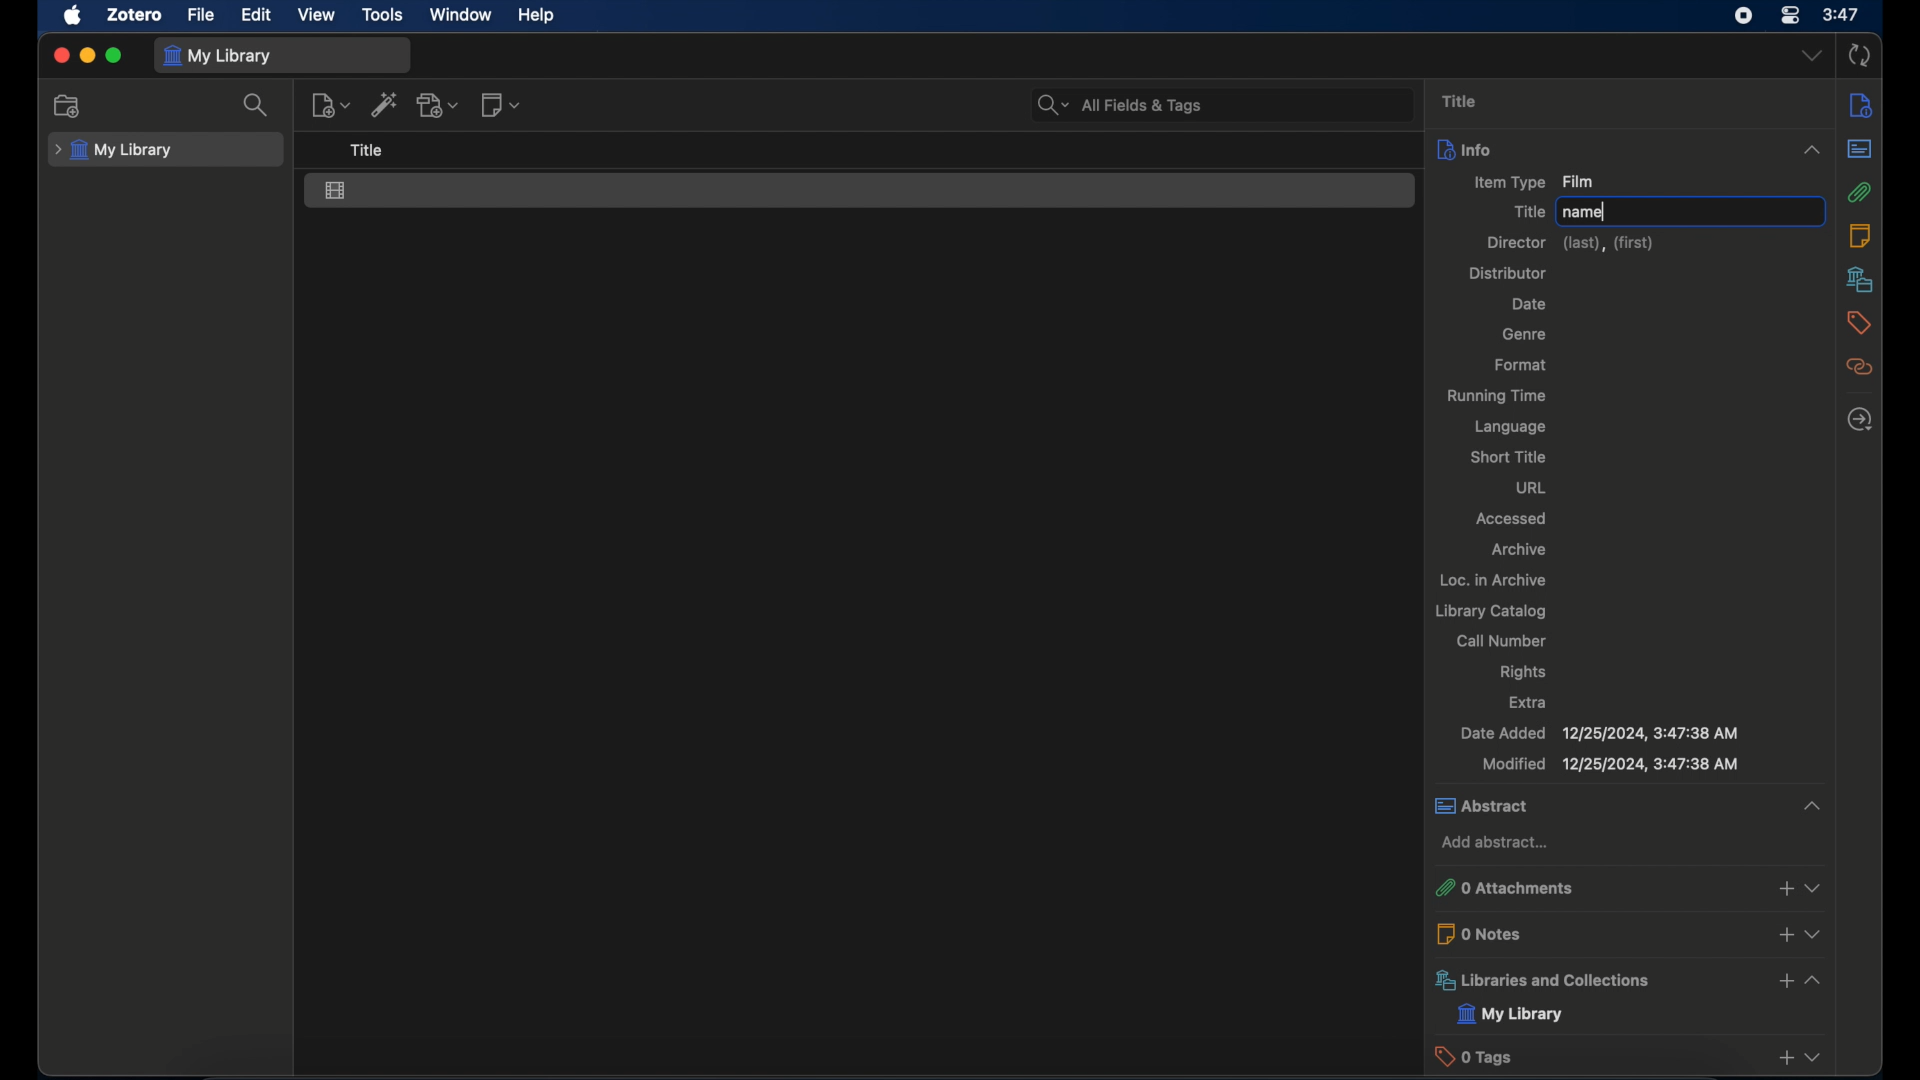 This screenshot has height=1080, width=1920. Describe the element at coordinates (336, 191) in the screenshot. I see `film` at that location.